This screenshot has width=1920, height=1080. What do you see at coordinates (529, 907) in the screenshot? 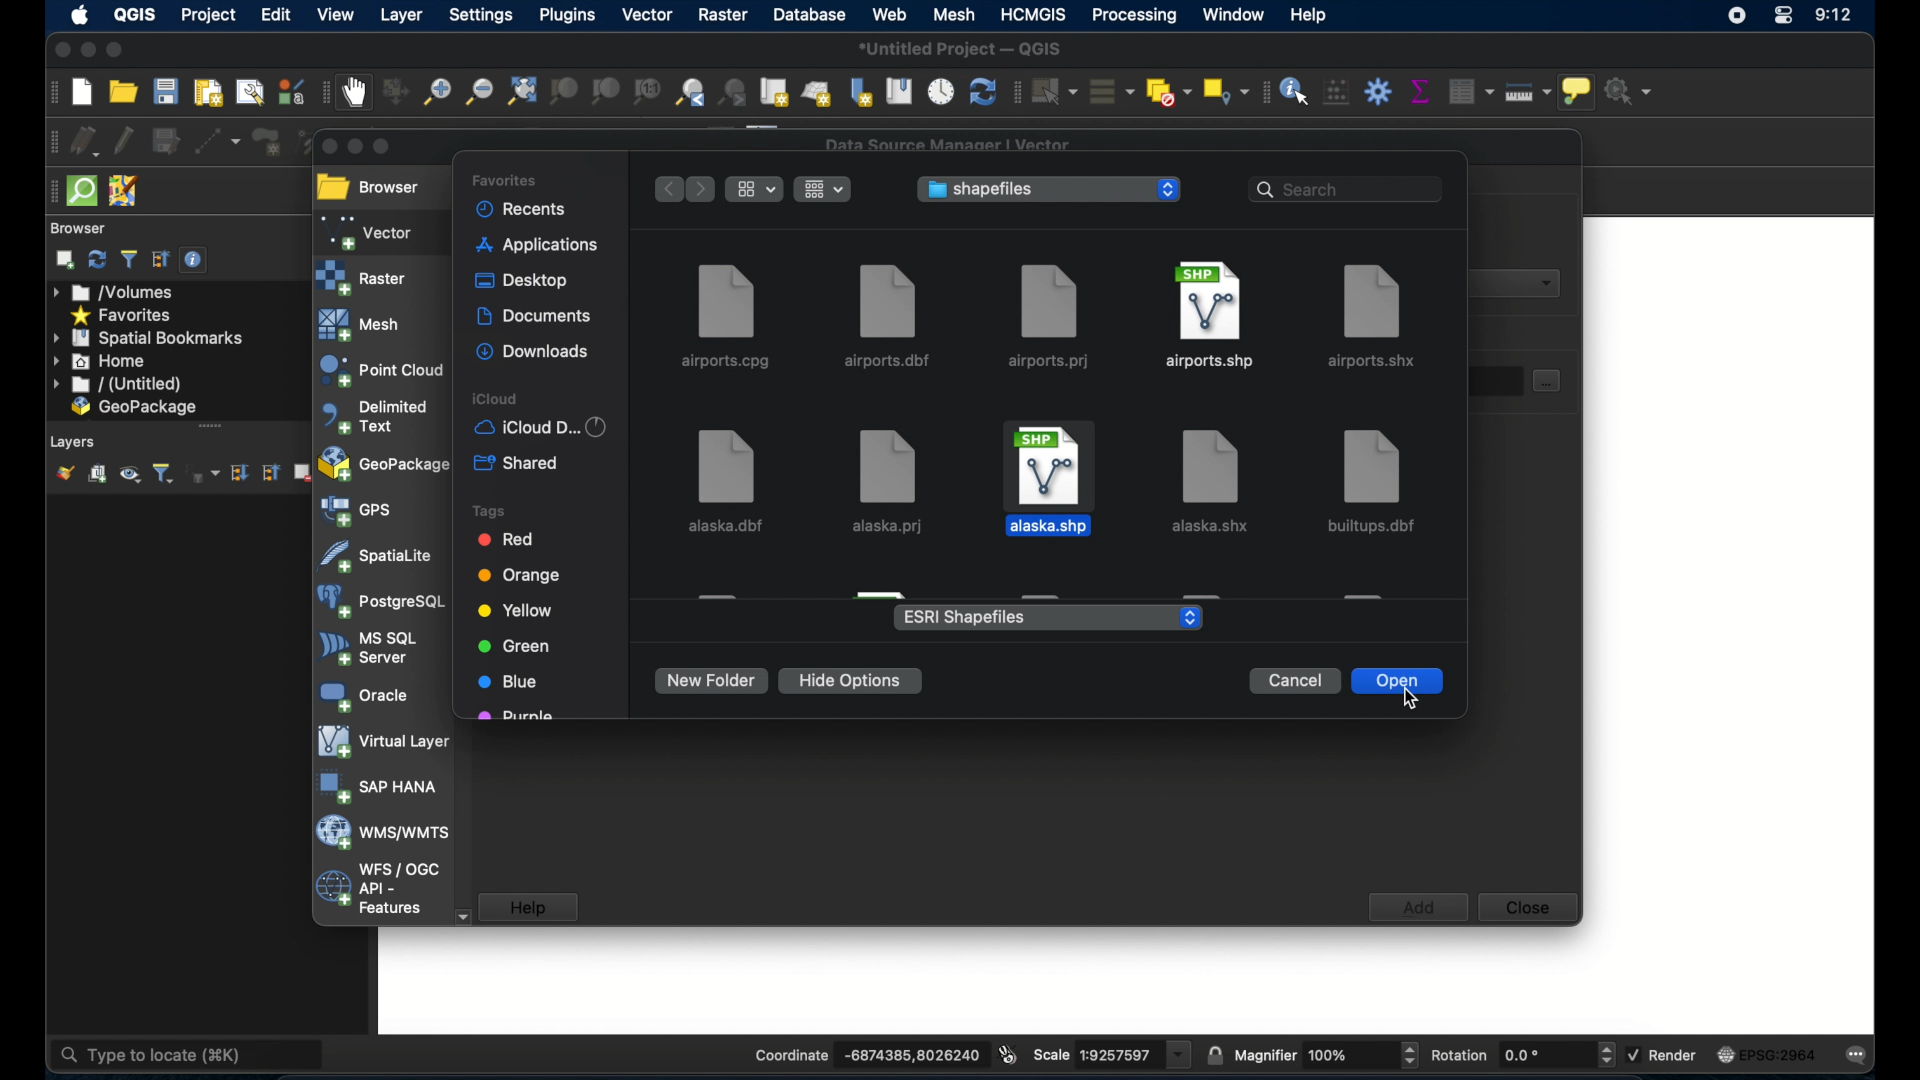
I see `help` at bounding box center [529, 907].